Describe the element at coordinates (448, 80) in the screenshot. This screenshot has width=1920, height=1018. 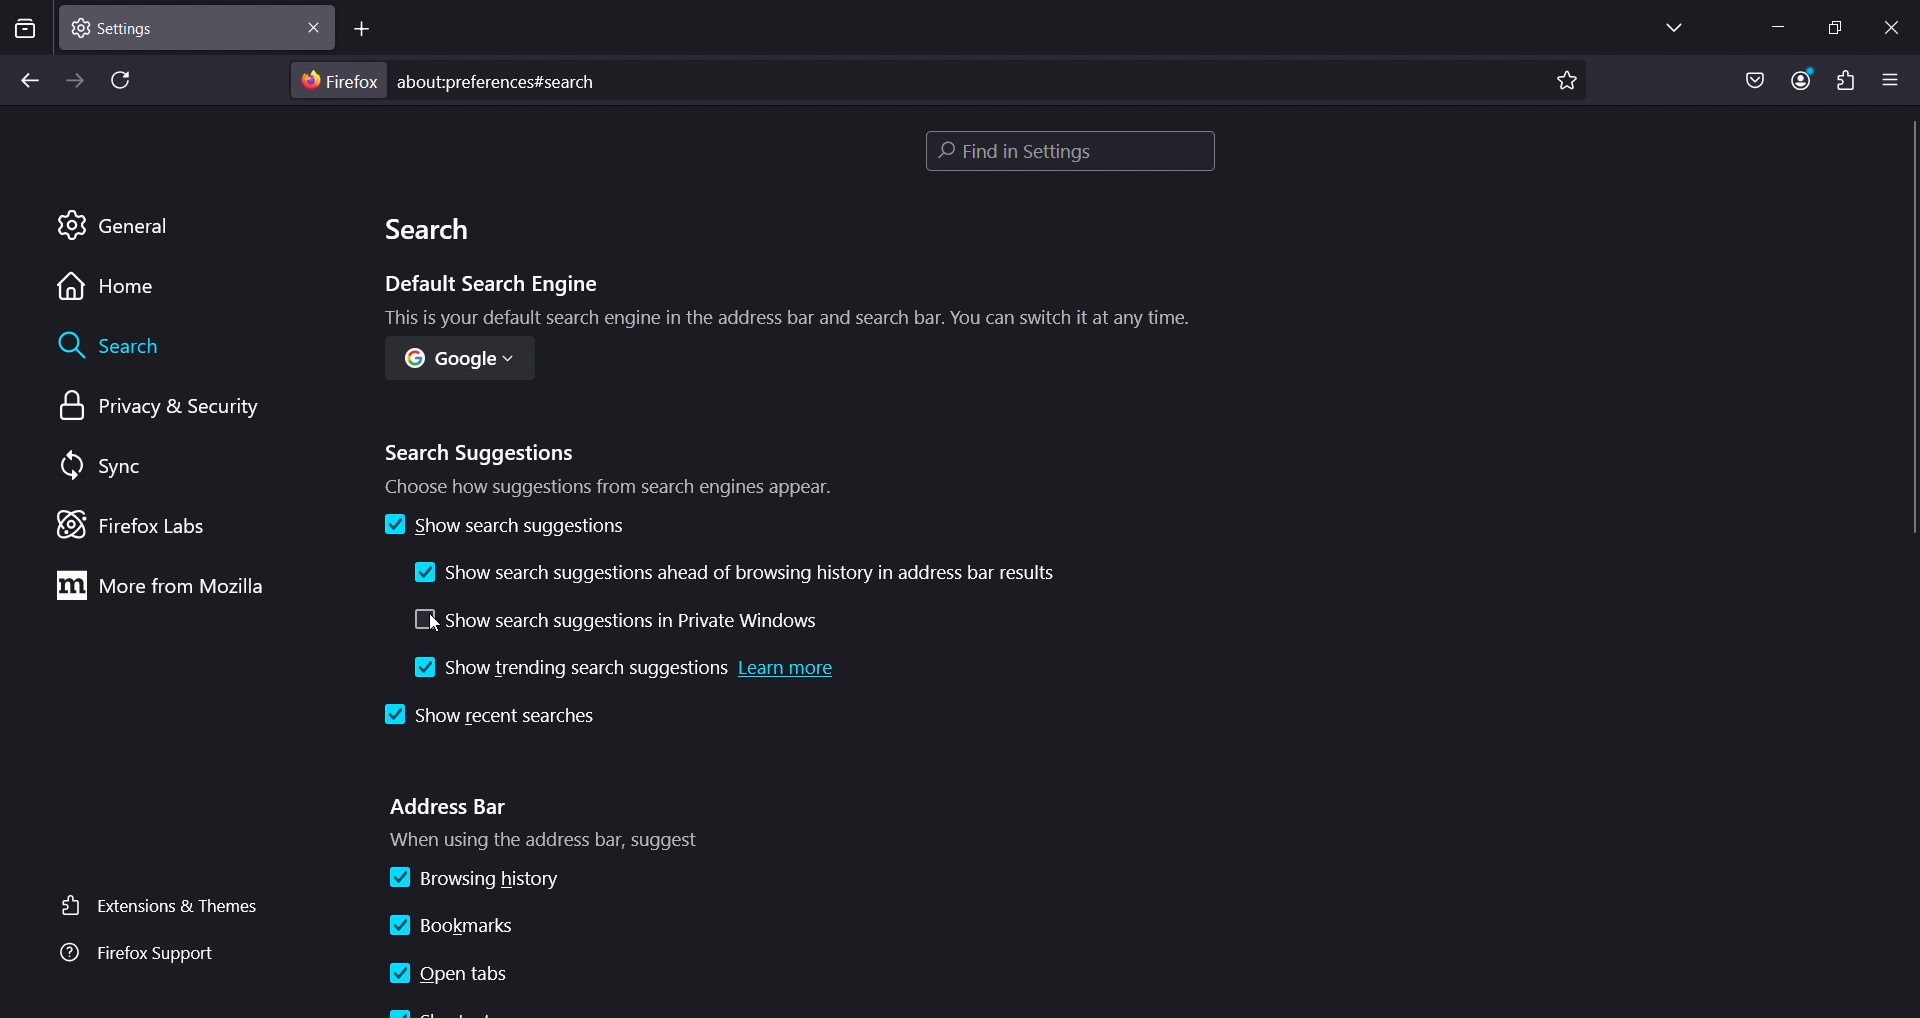
I see `text` at that location.